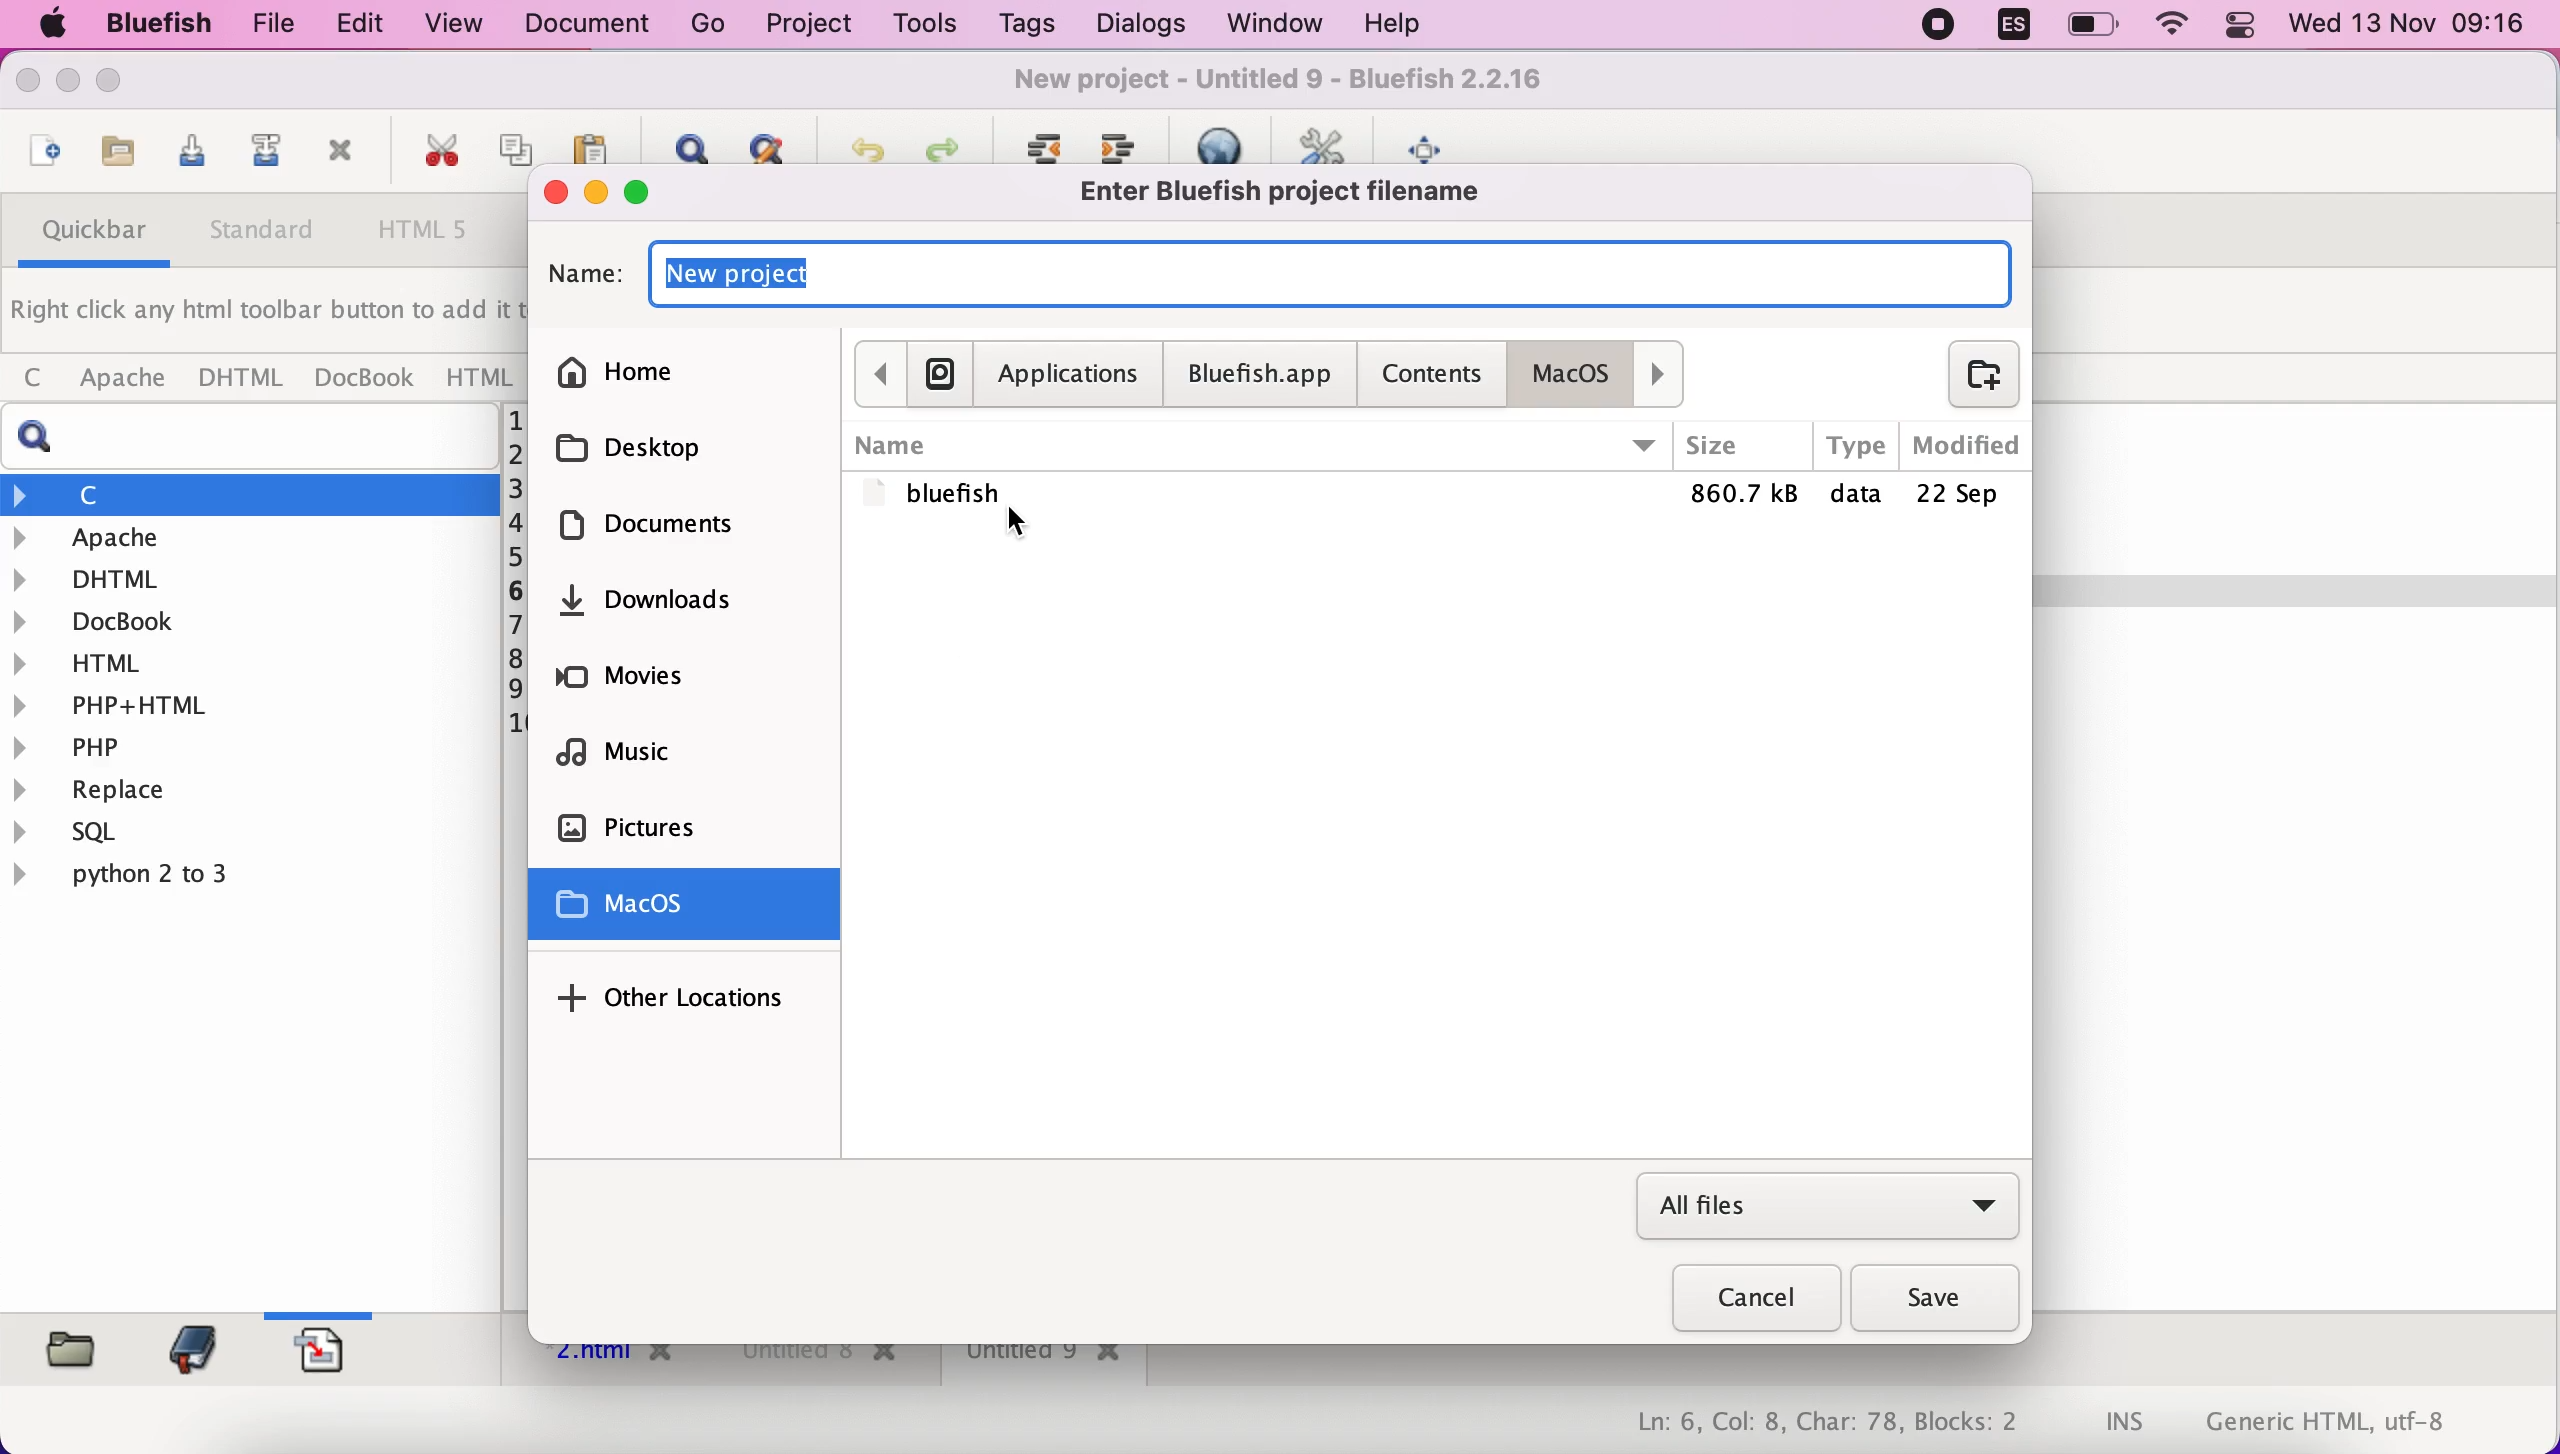 The height and width of the screenshot is (1454, 2560). Describe the element at coordinates (1069, 374) in the screenshot. I see `applications` at that location.